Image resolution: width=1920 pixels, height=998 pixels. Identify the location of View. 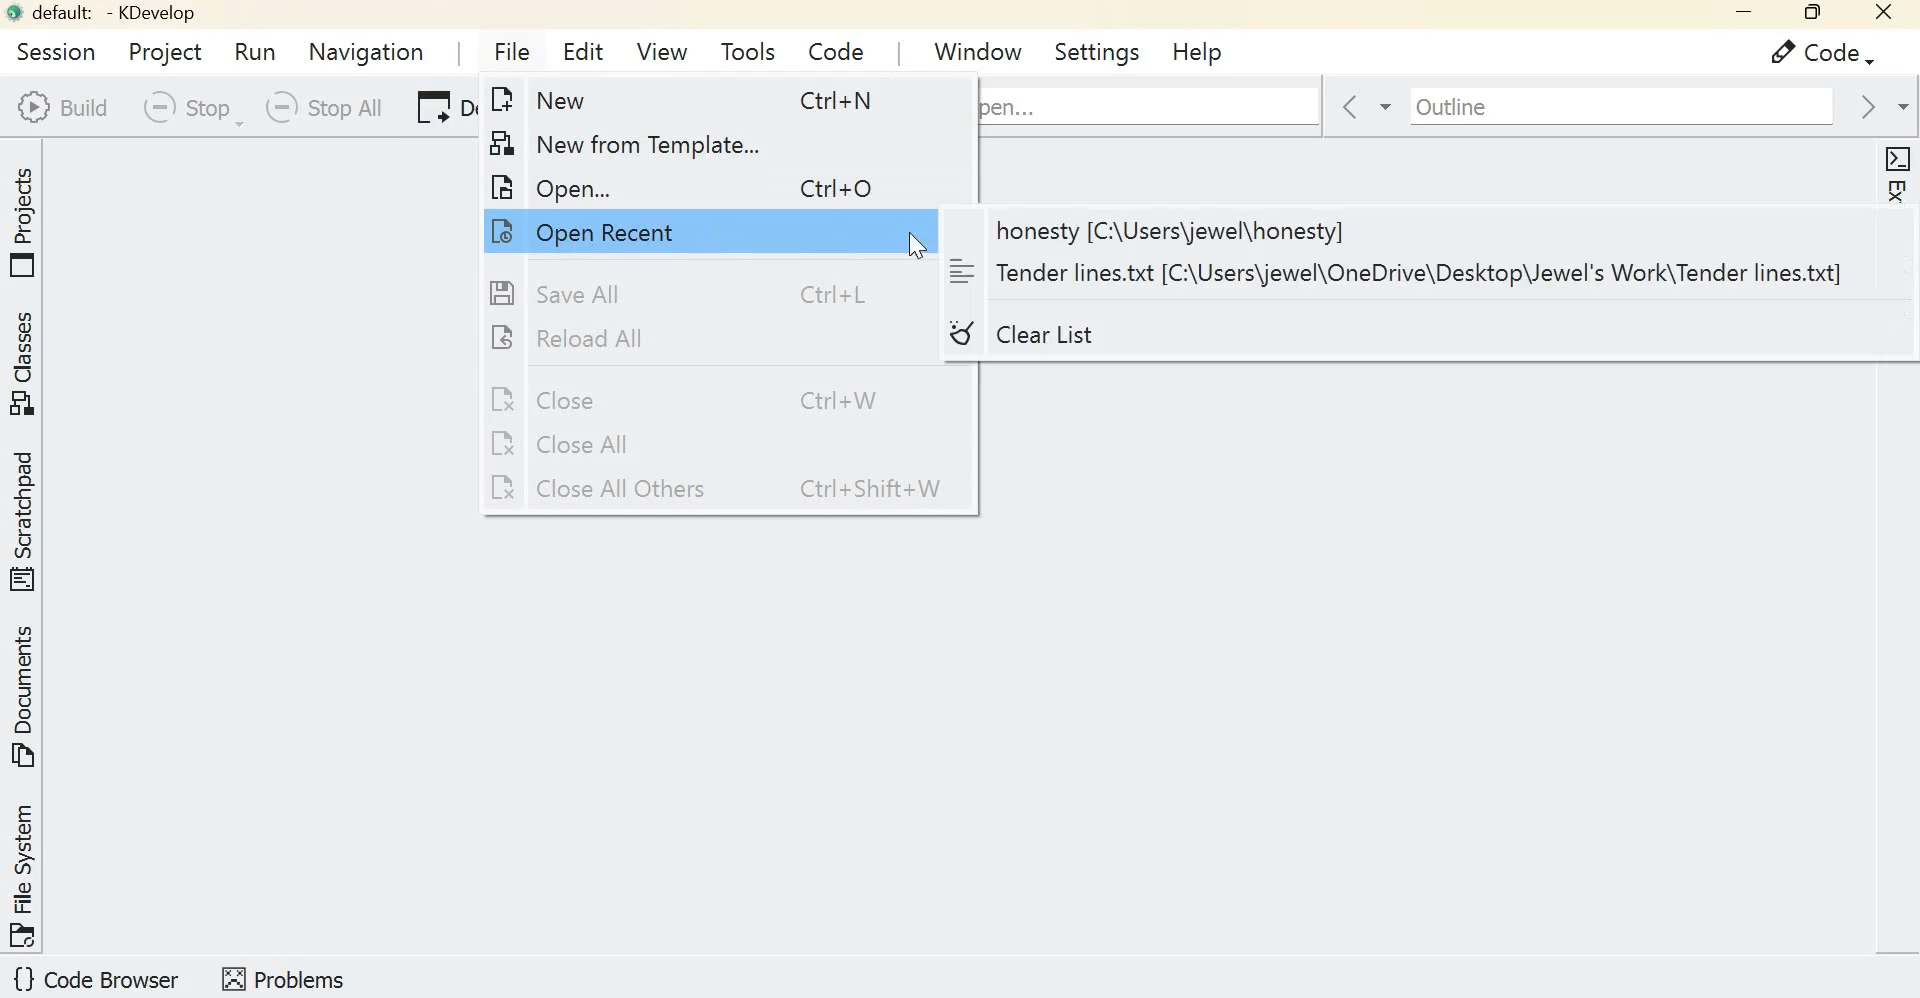
(661, 50).